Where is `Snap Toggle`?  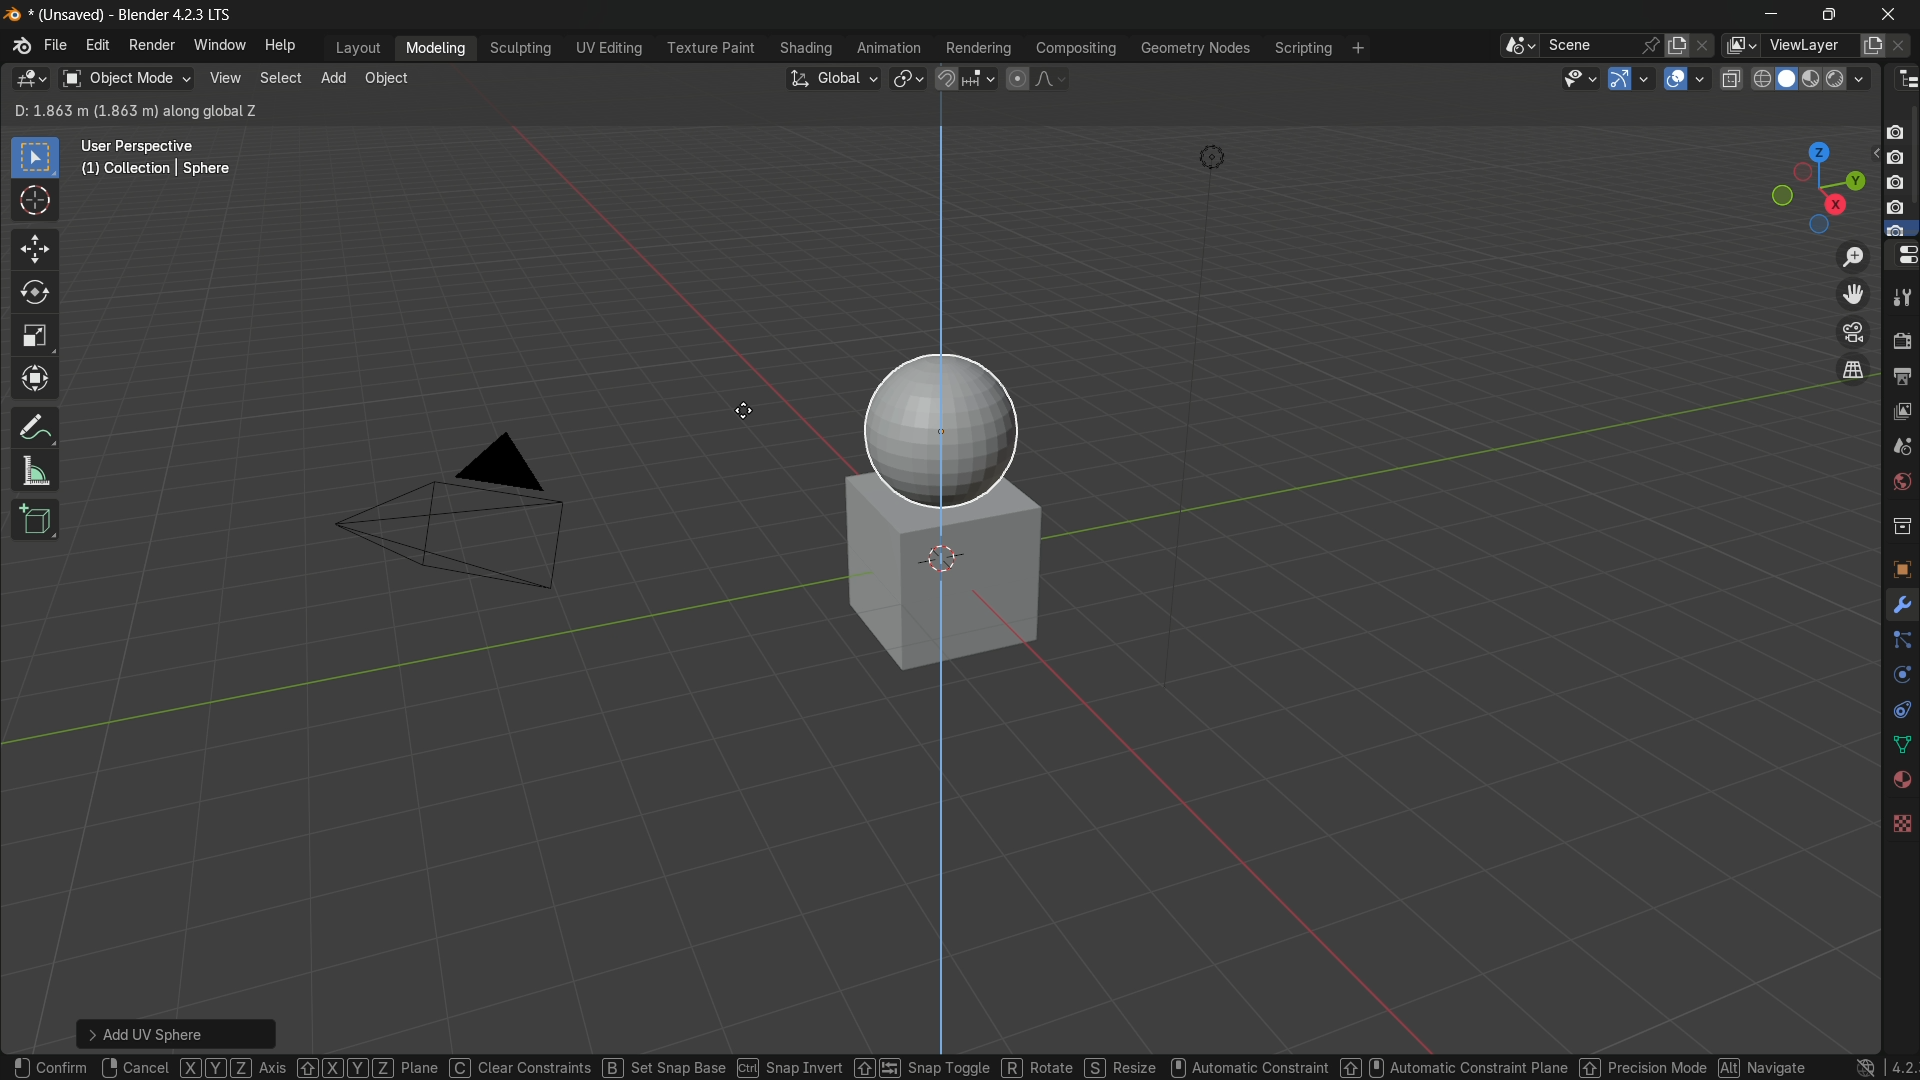
Snap Toggle is located at coordinates (768, 1066).